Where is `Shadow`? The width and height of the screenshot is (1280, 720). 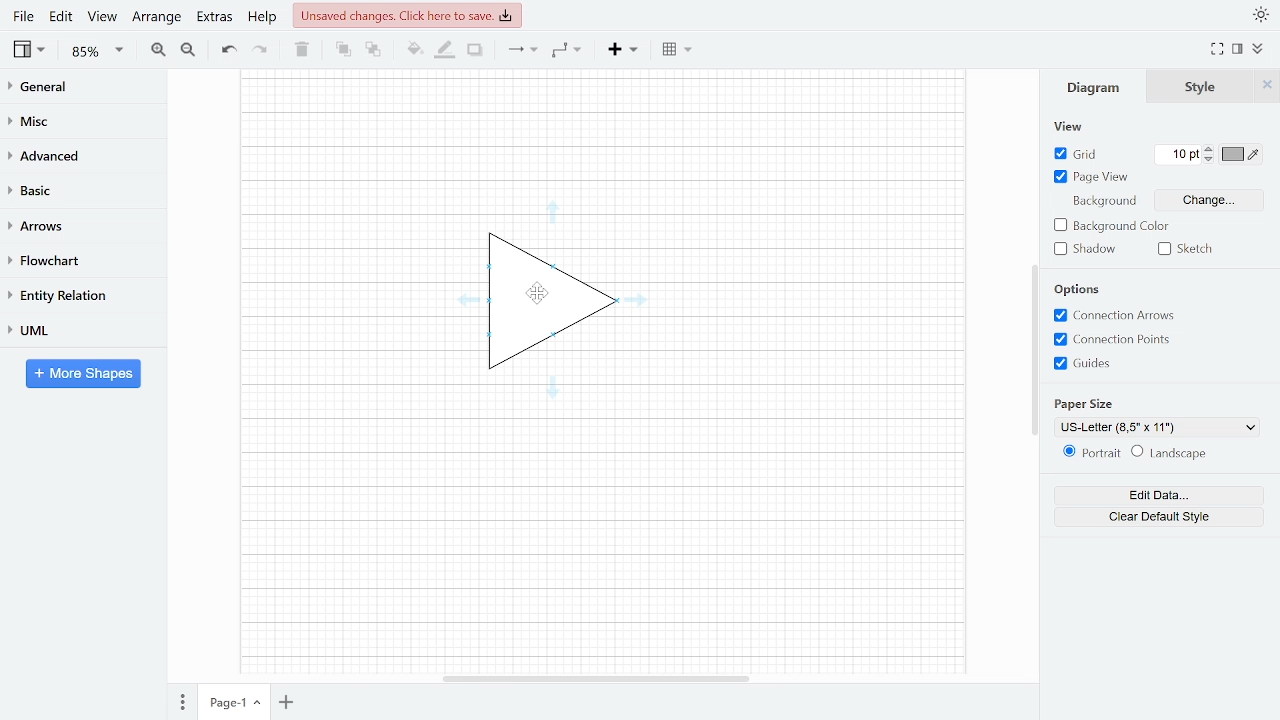 Shadow is located at coordinates (1086, 249).